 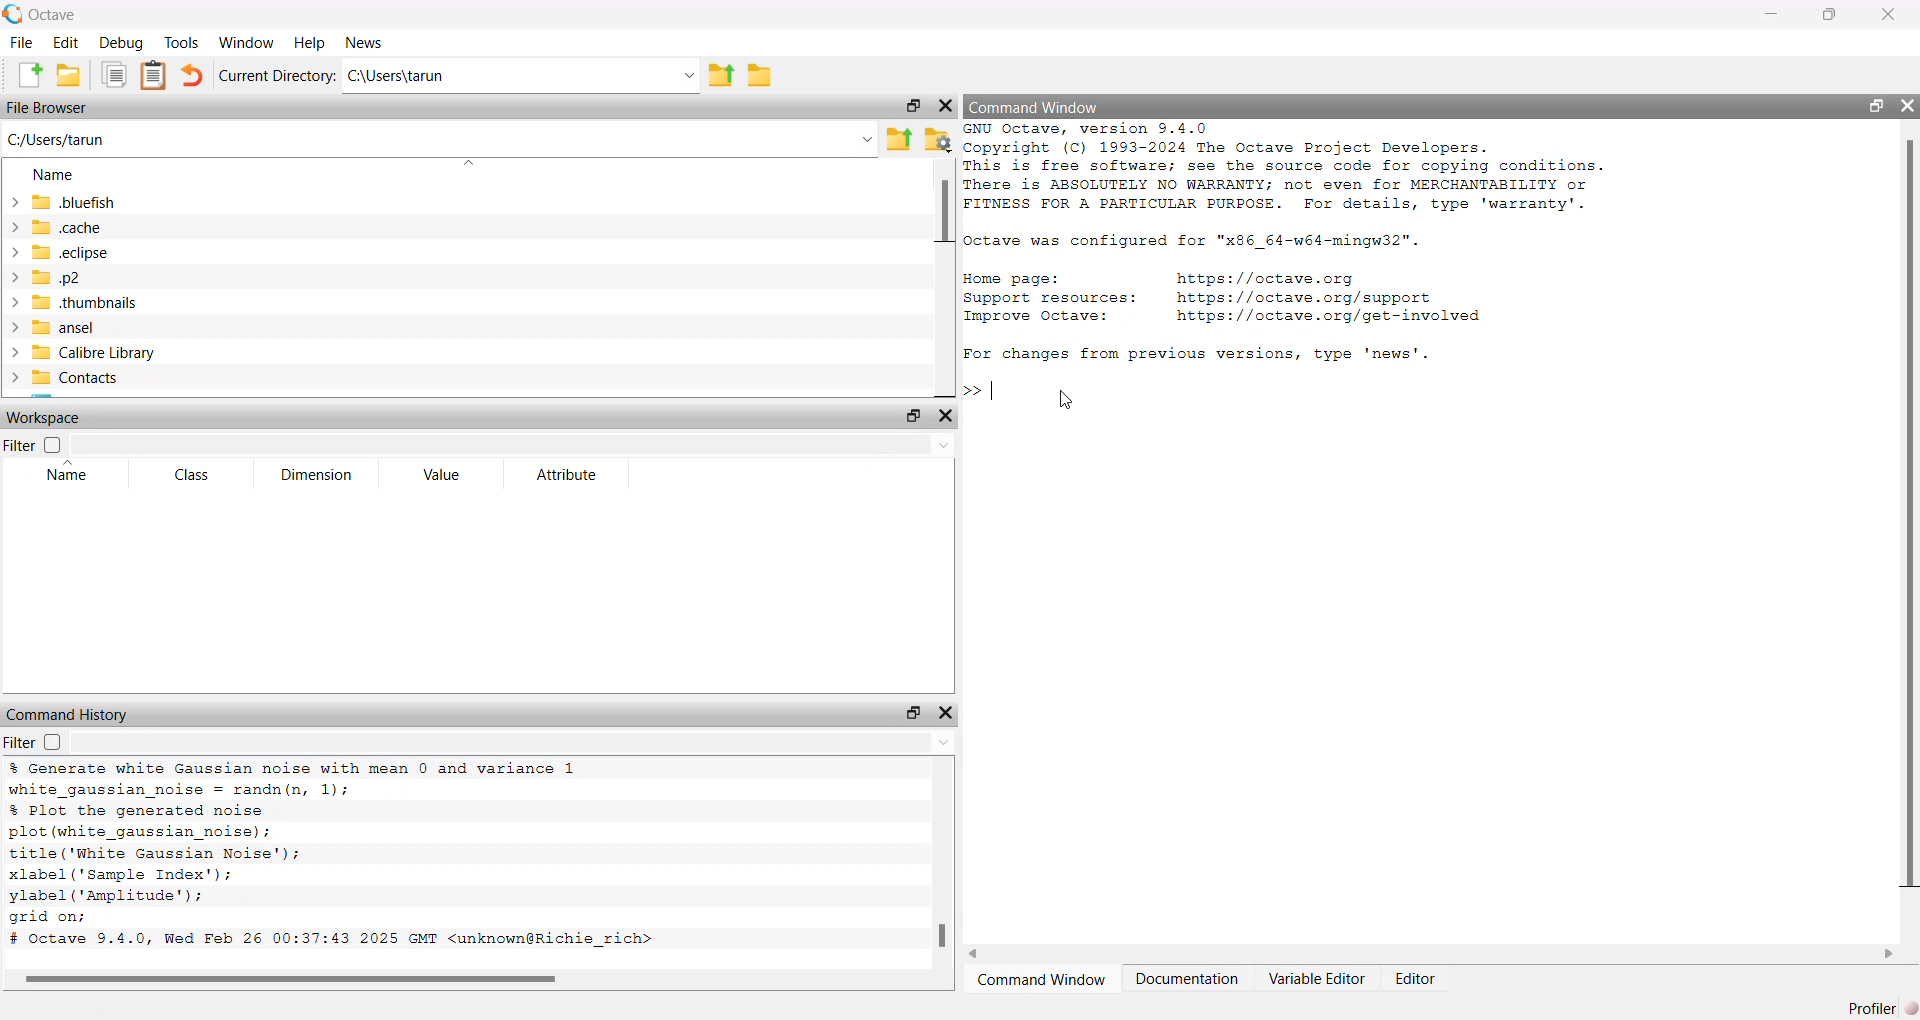 I want to click on Documentation , so click(x=1191, y=980).